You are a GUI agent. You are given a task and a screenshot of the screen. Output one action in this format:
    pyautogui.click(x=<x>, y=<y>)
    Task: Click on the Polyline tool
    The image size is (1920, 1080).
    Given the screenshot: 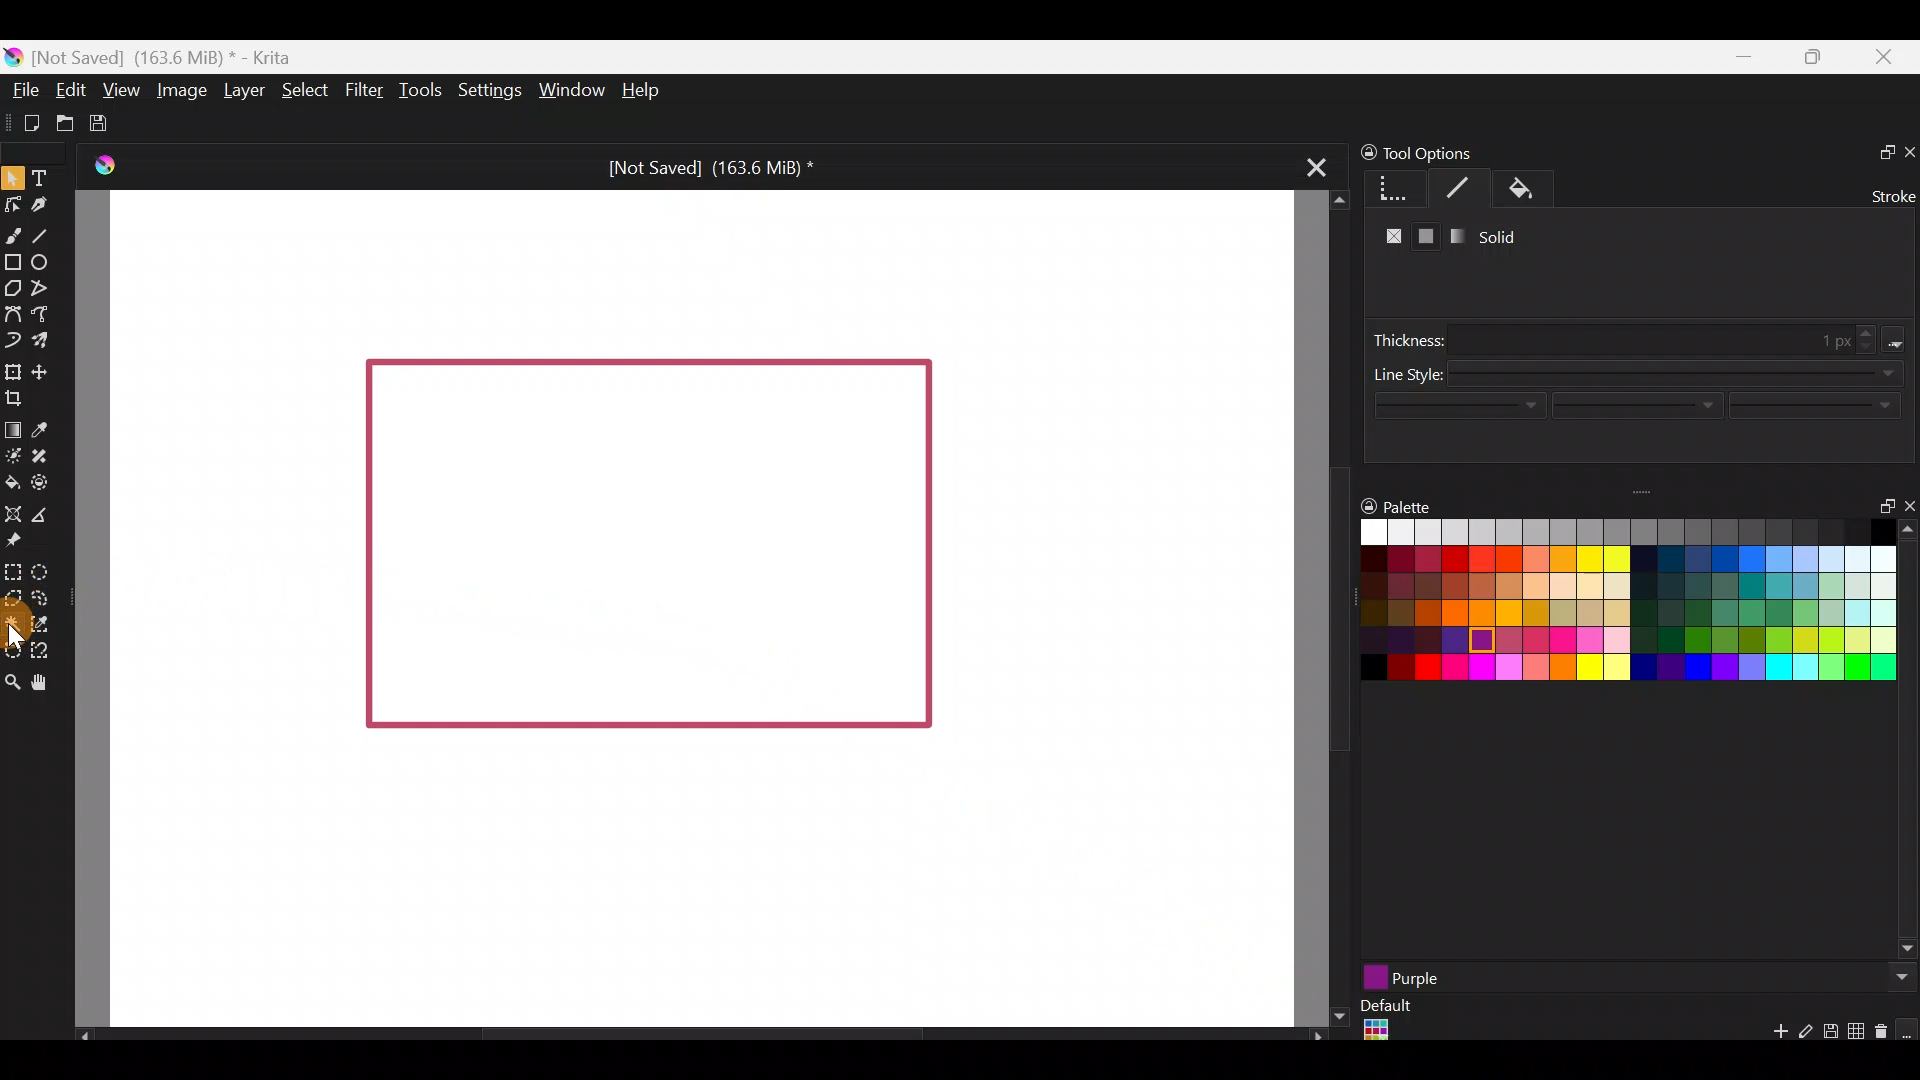 What is the action you would take?
    pyautogui.click(x=45, y=289)
    